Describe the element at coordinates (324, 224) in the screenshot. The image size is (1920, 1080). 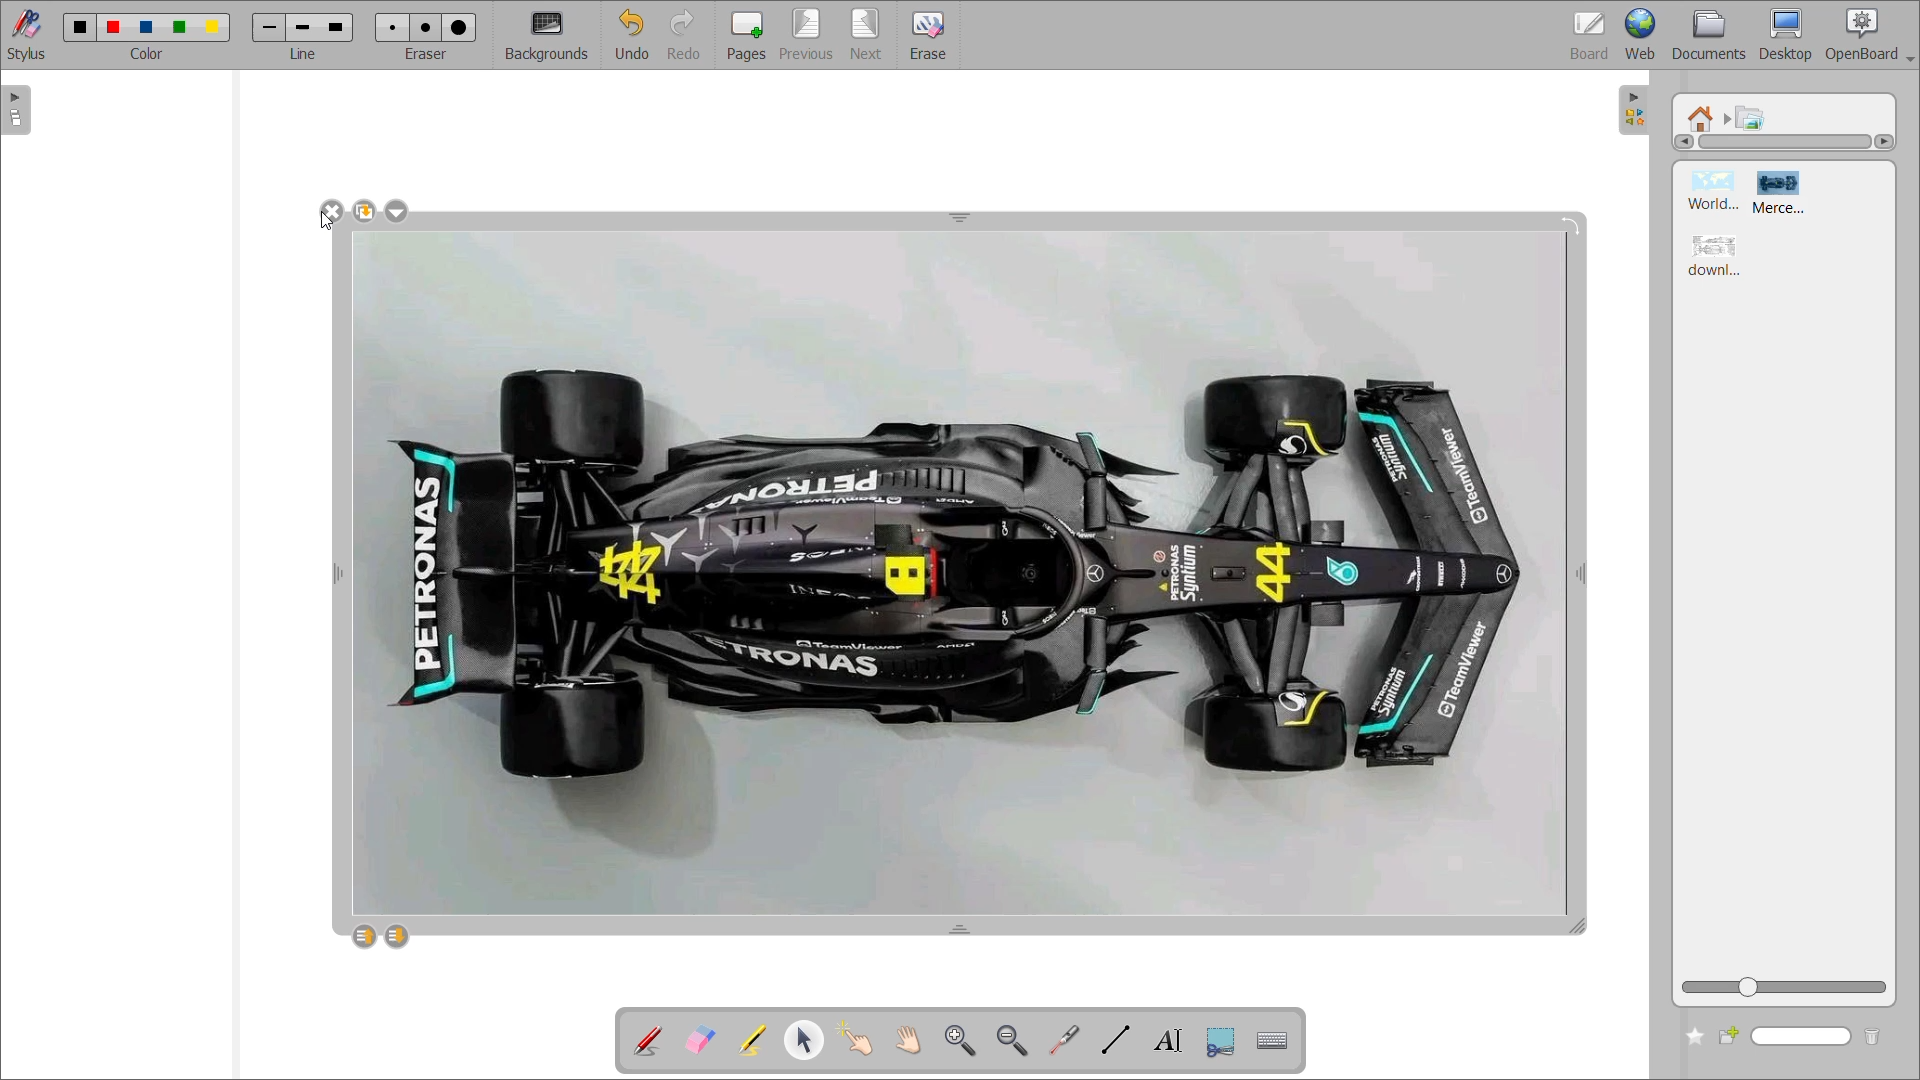
I see `cursor` at that location.